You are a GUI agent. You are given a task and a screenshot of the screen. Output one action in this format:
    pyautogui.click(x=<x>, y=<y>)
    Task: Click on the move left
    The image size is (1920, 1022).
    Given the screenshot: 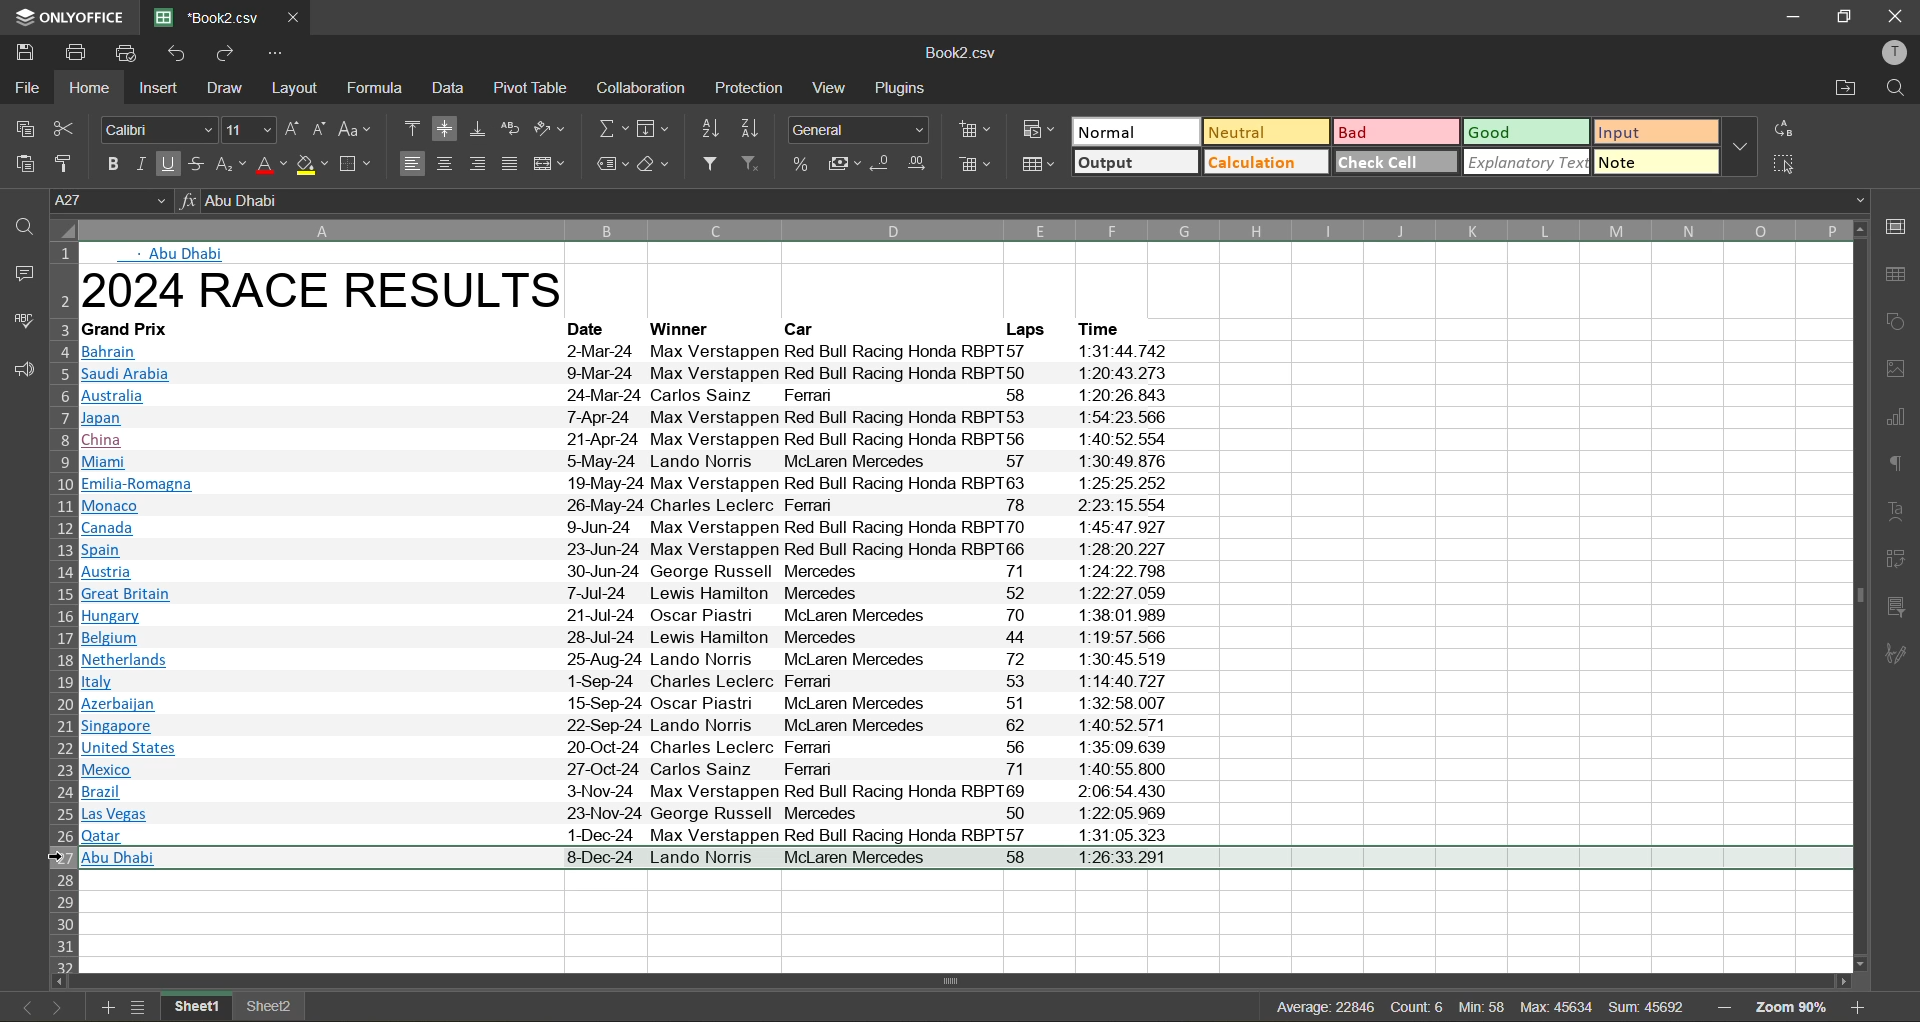 What is the action you would take?
    pyautogui.click(x=60, y=981)
    